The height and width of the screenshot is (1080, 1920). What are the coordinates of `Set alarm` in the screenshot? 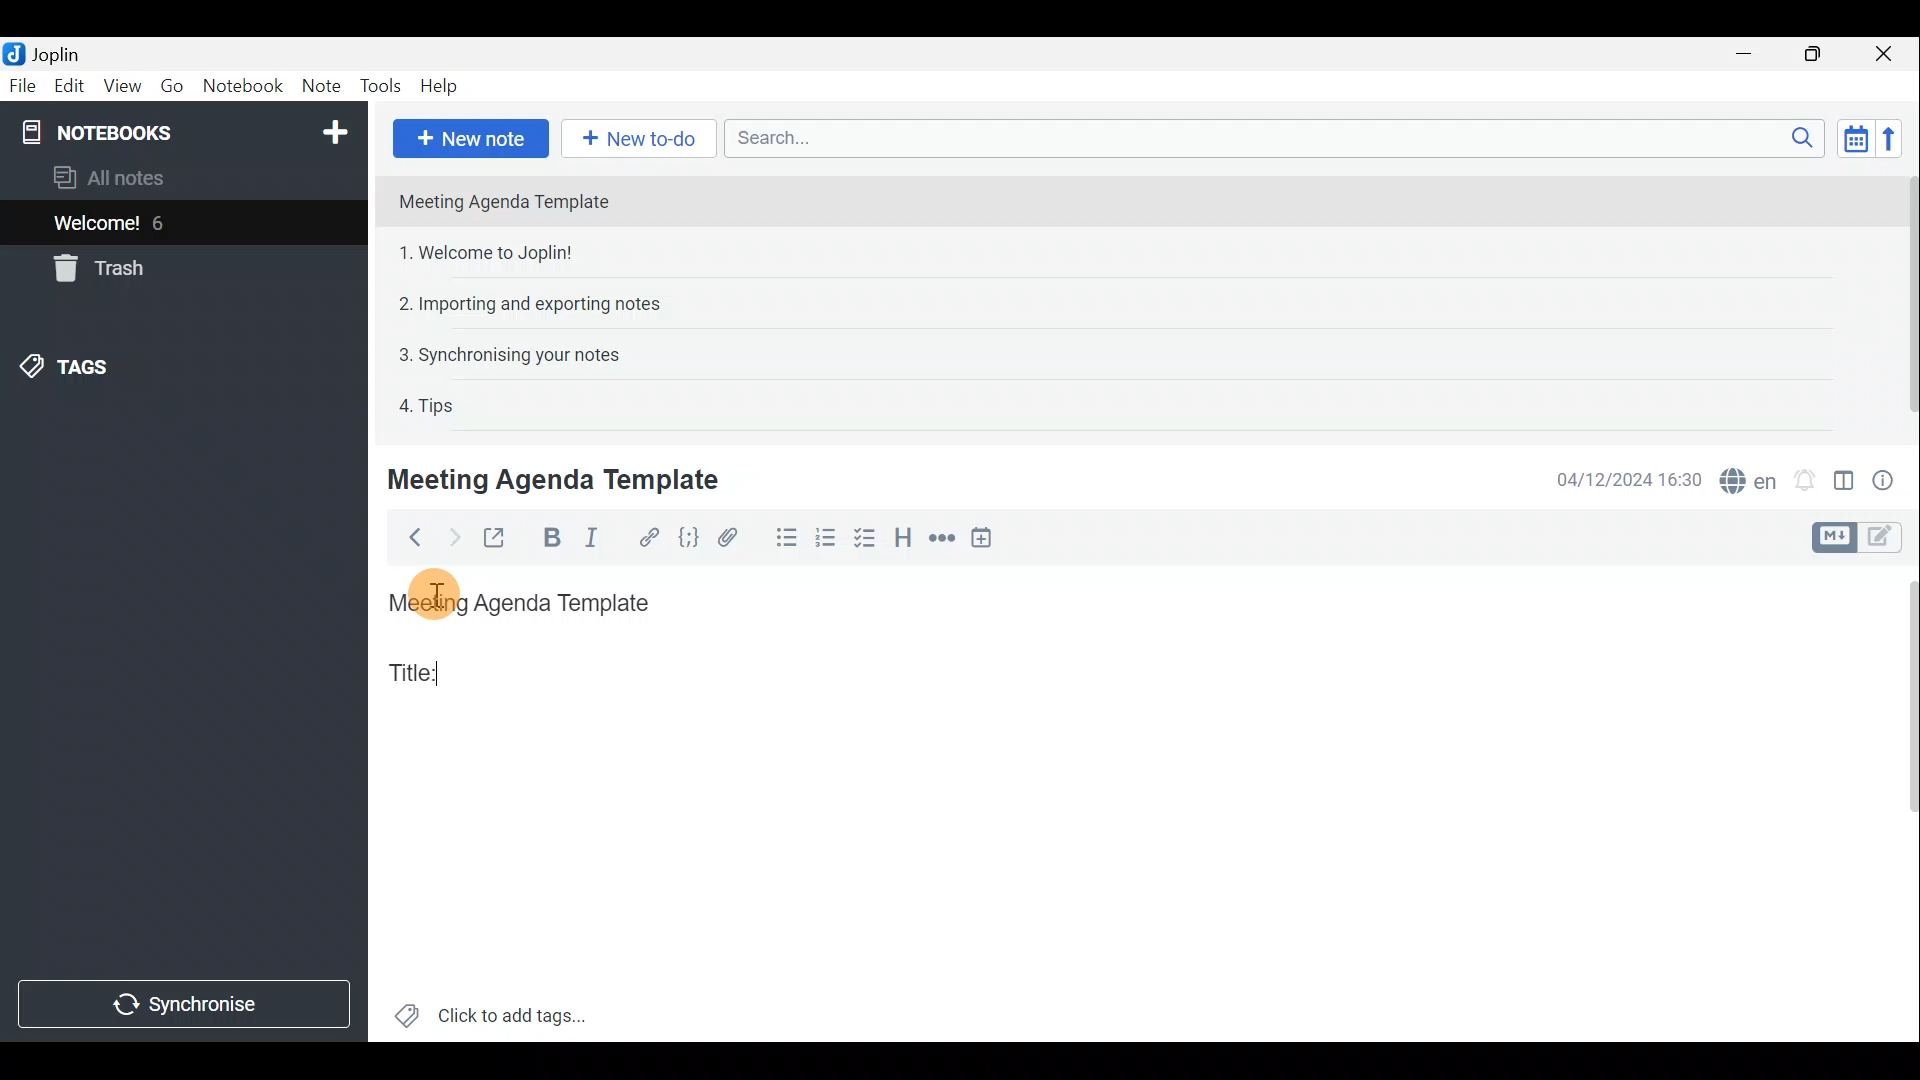 It's located at (1807, 480).